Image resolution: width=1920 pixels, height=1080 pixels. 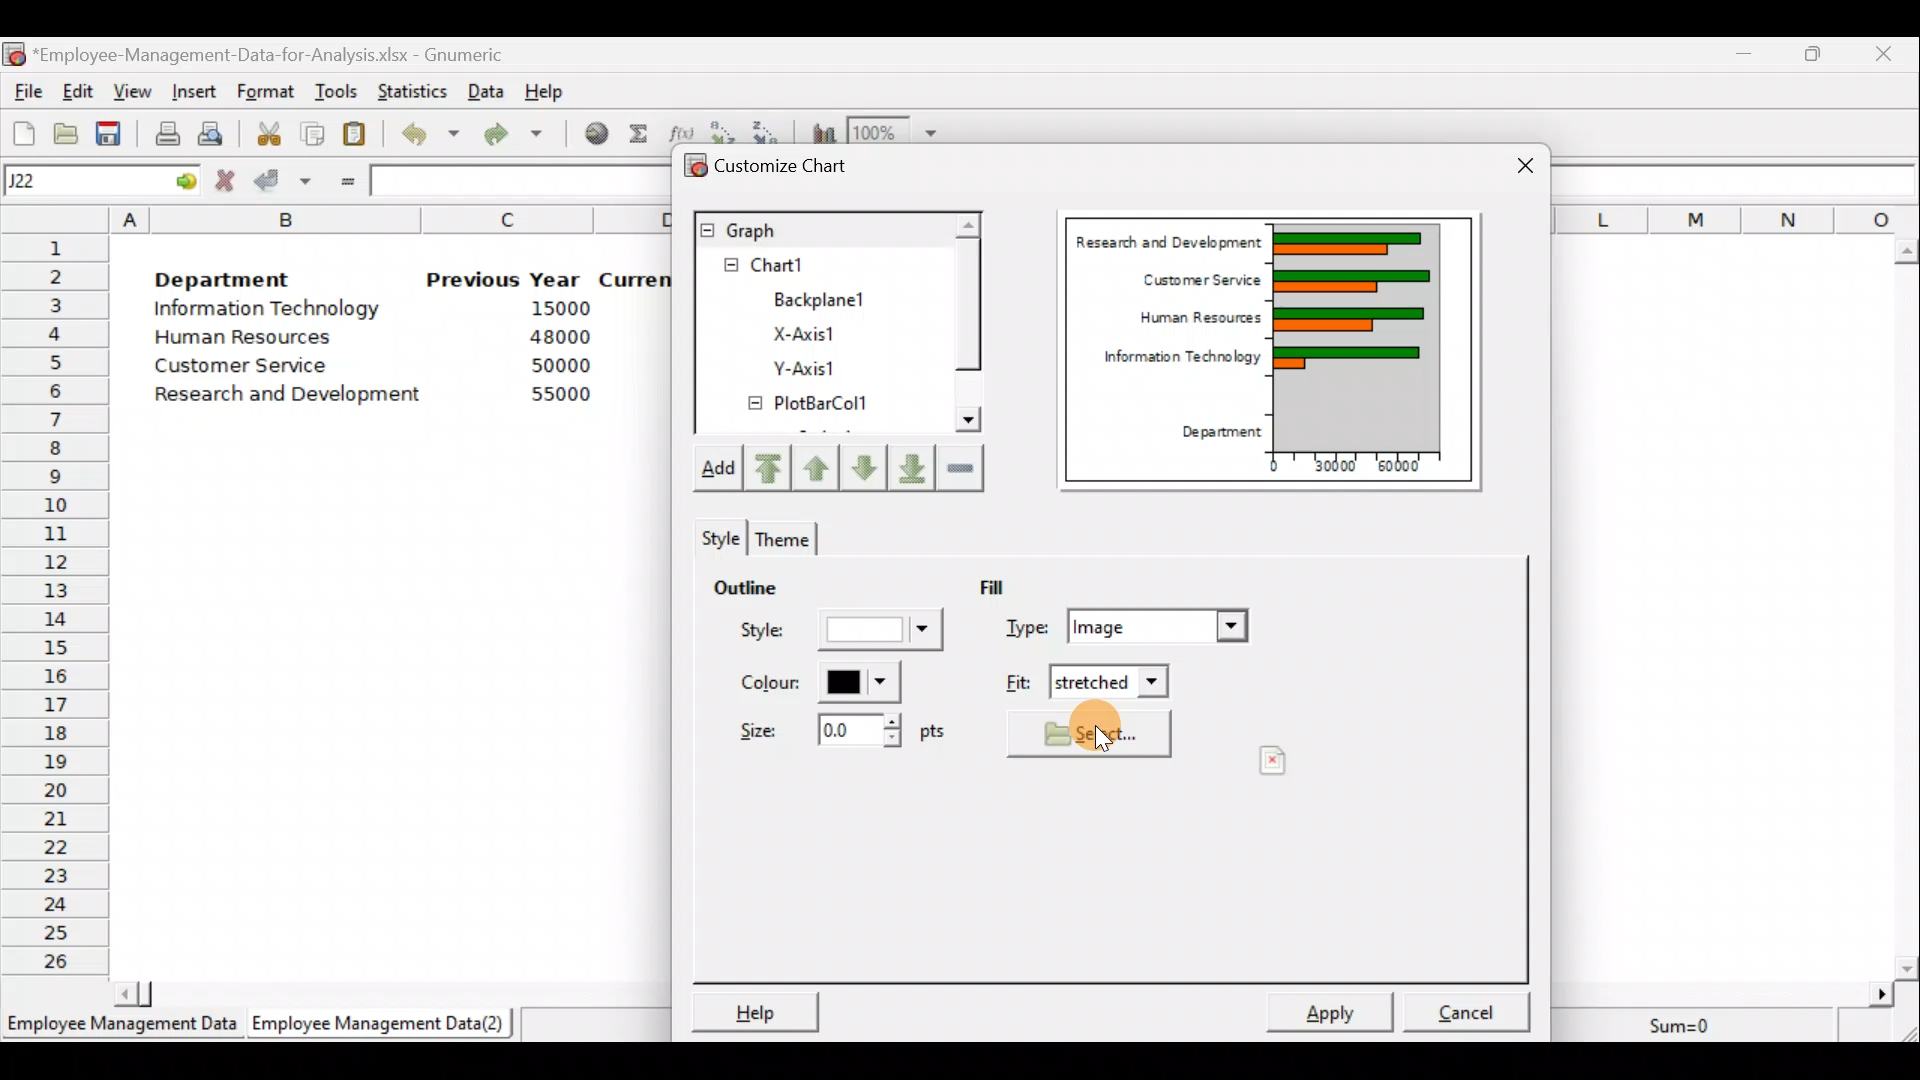 I want to click on Data, so click(x=487, y=89).